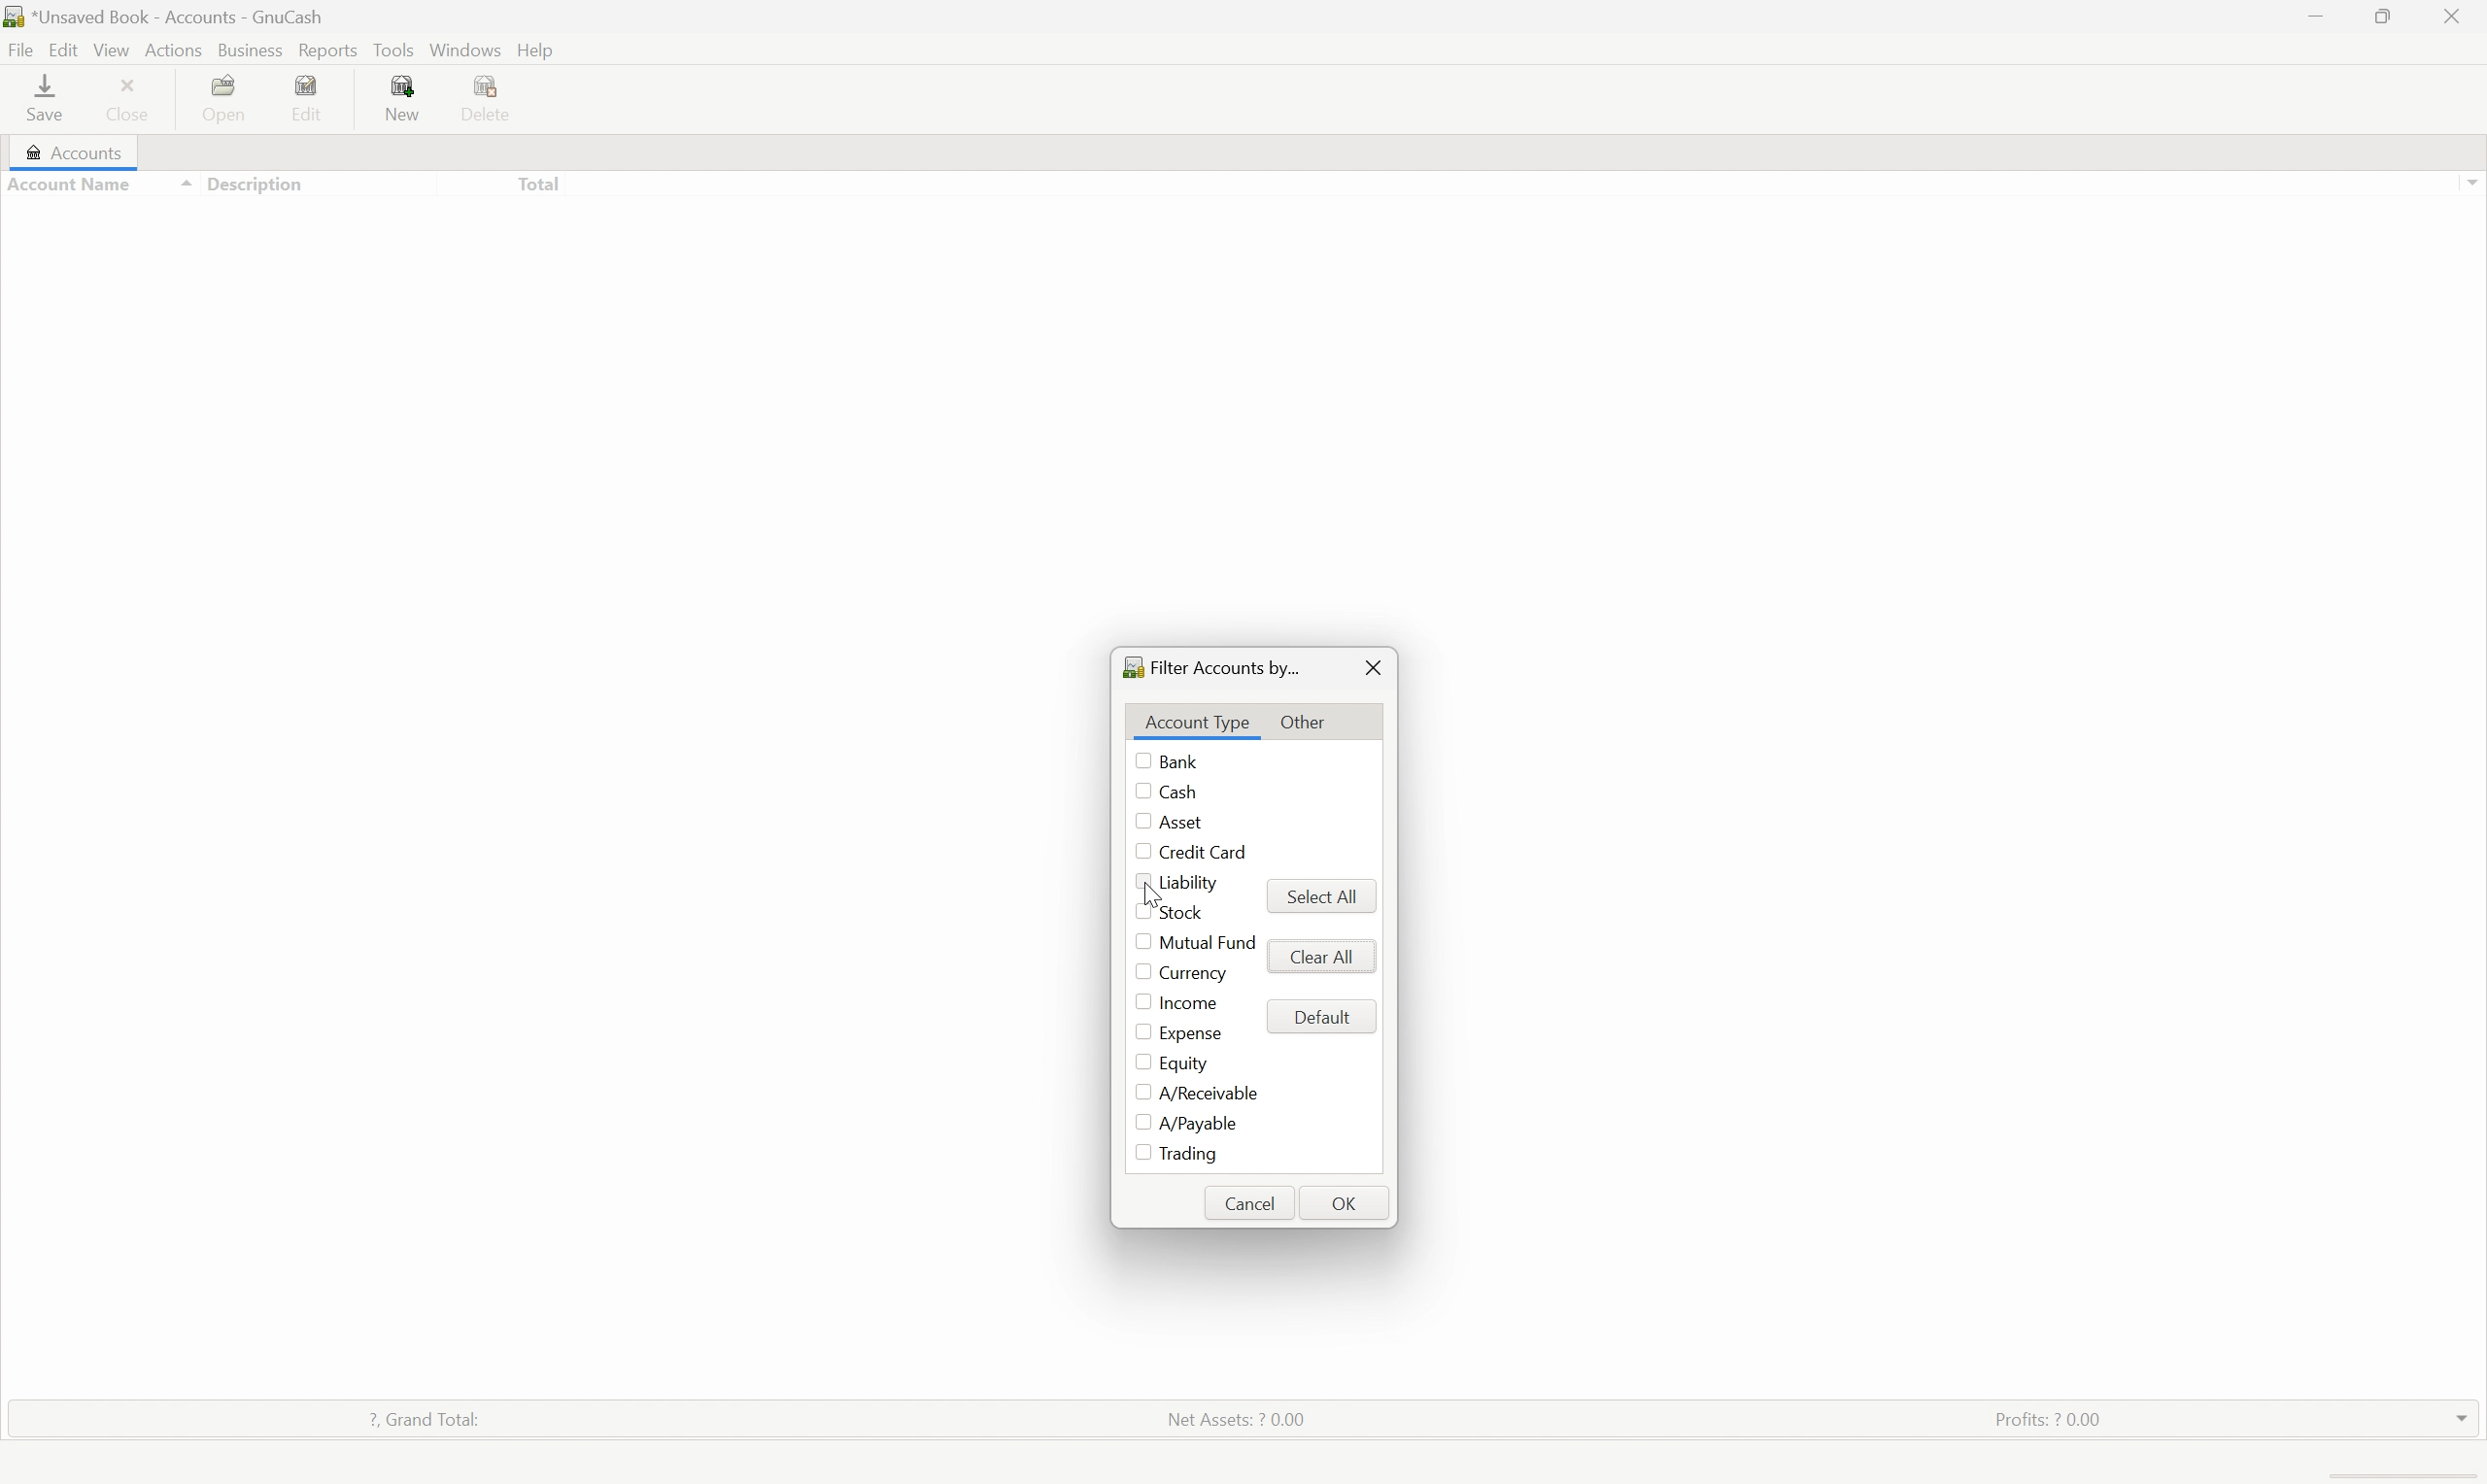  Describe the element at coordinates (62, 48) in the screenshot. I see `Edit` at that location.